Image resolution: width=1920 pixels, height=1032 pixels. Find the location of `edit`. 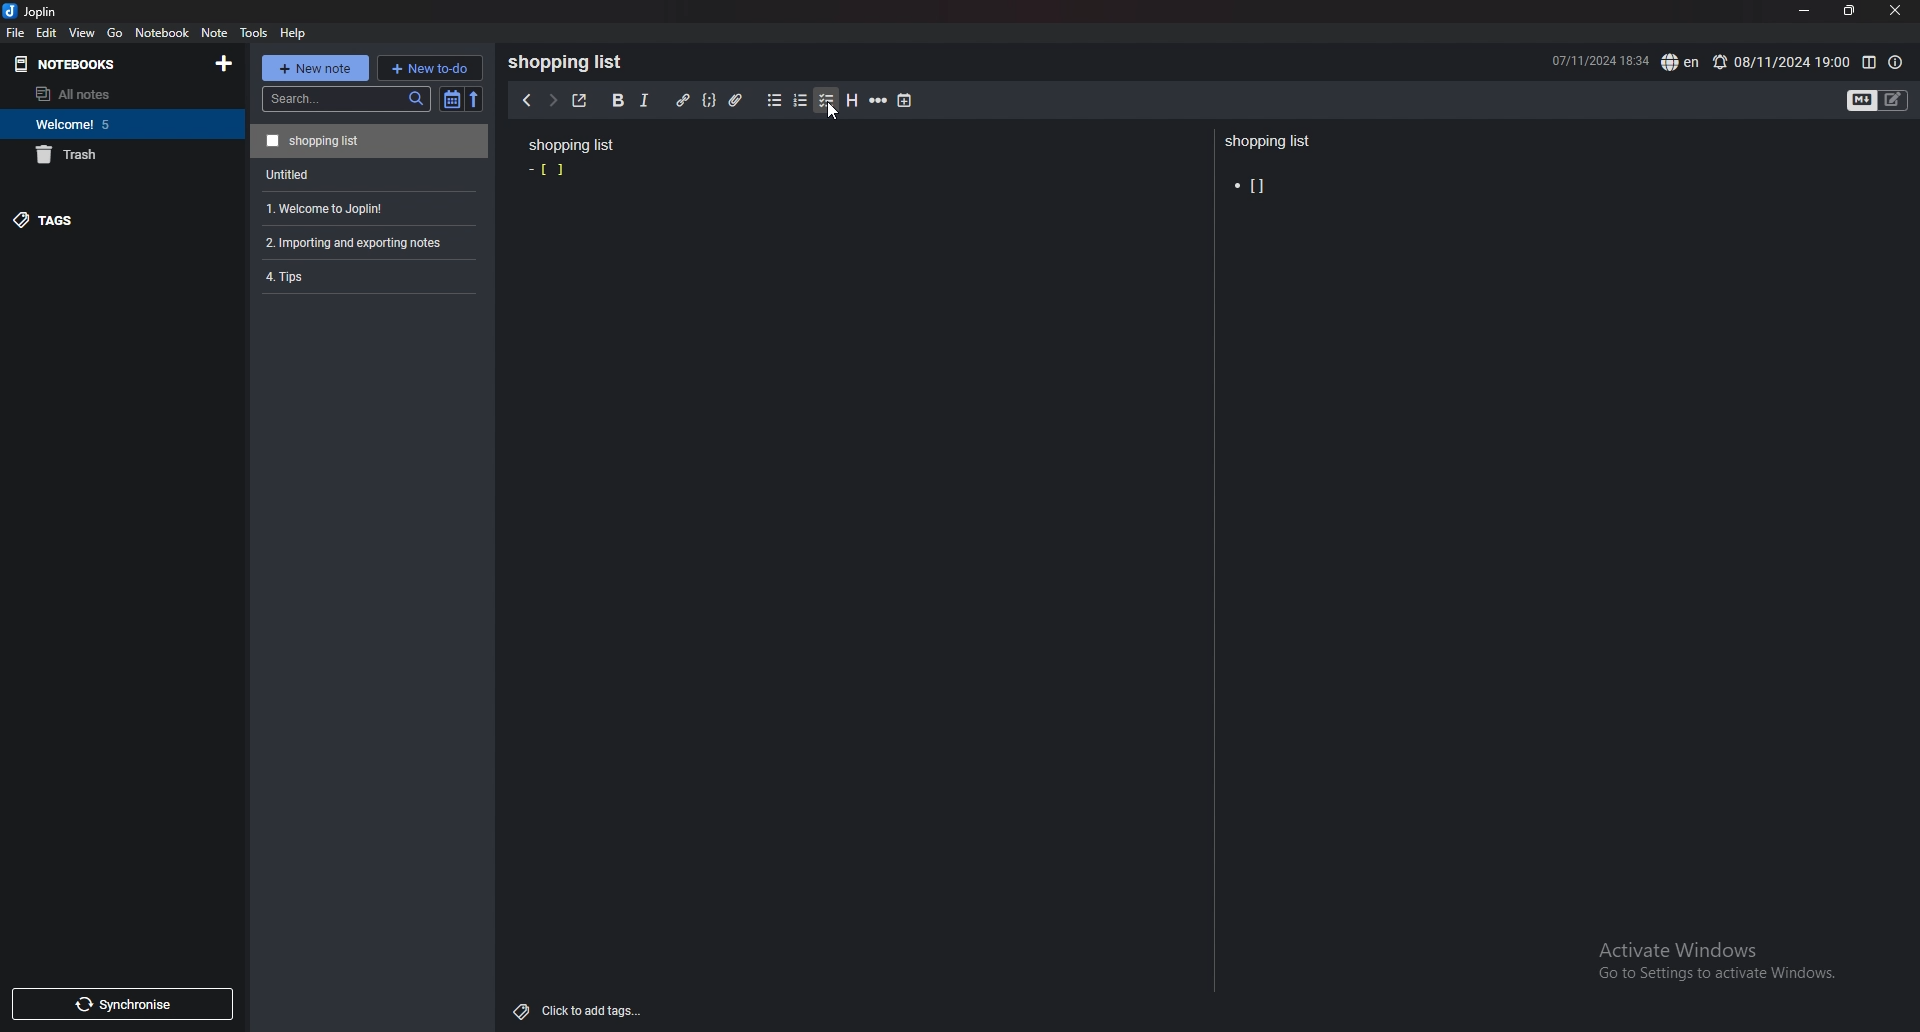

edit is located at coordinates (47, 32).